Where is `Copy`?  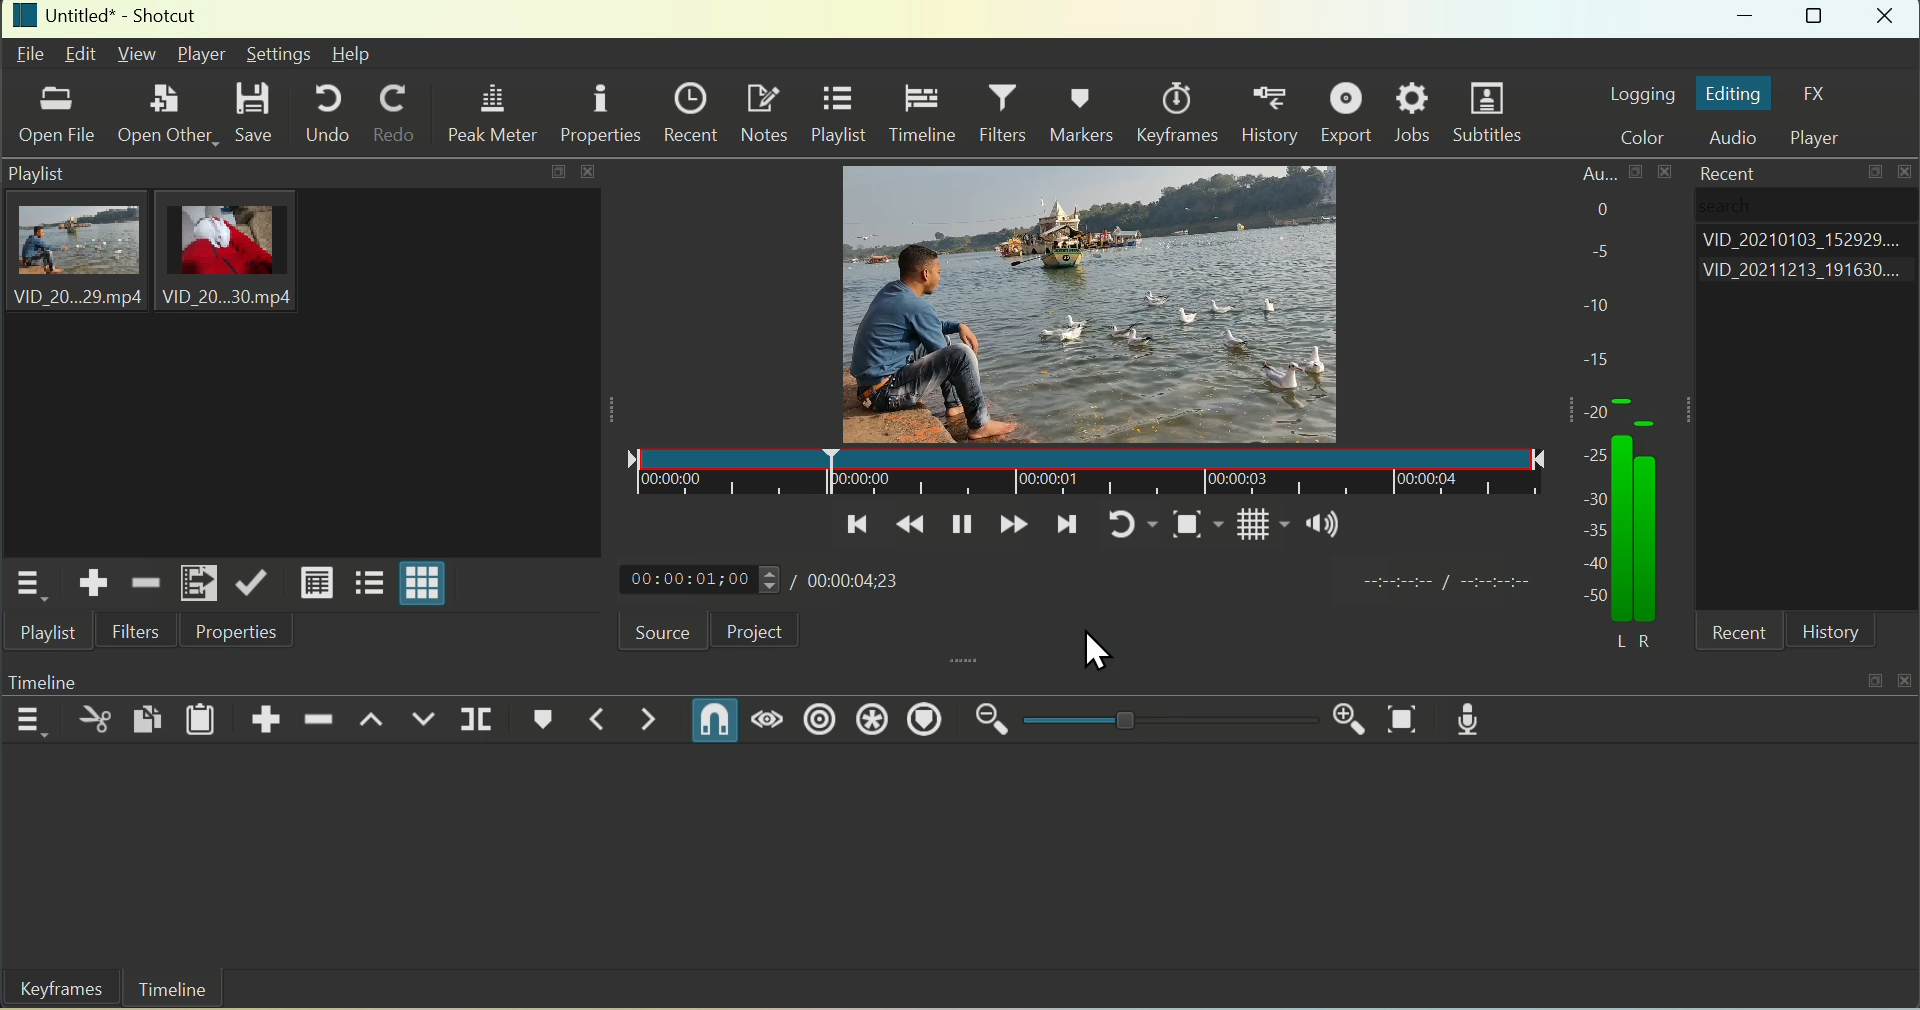
Copy is located at coordinates (150, 716).